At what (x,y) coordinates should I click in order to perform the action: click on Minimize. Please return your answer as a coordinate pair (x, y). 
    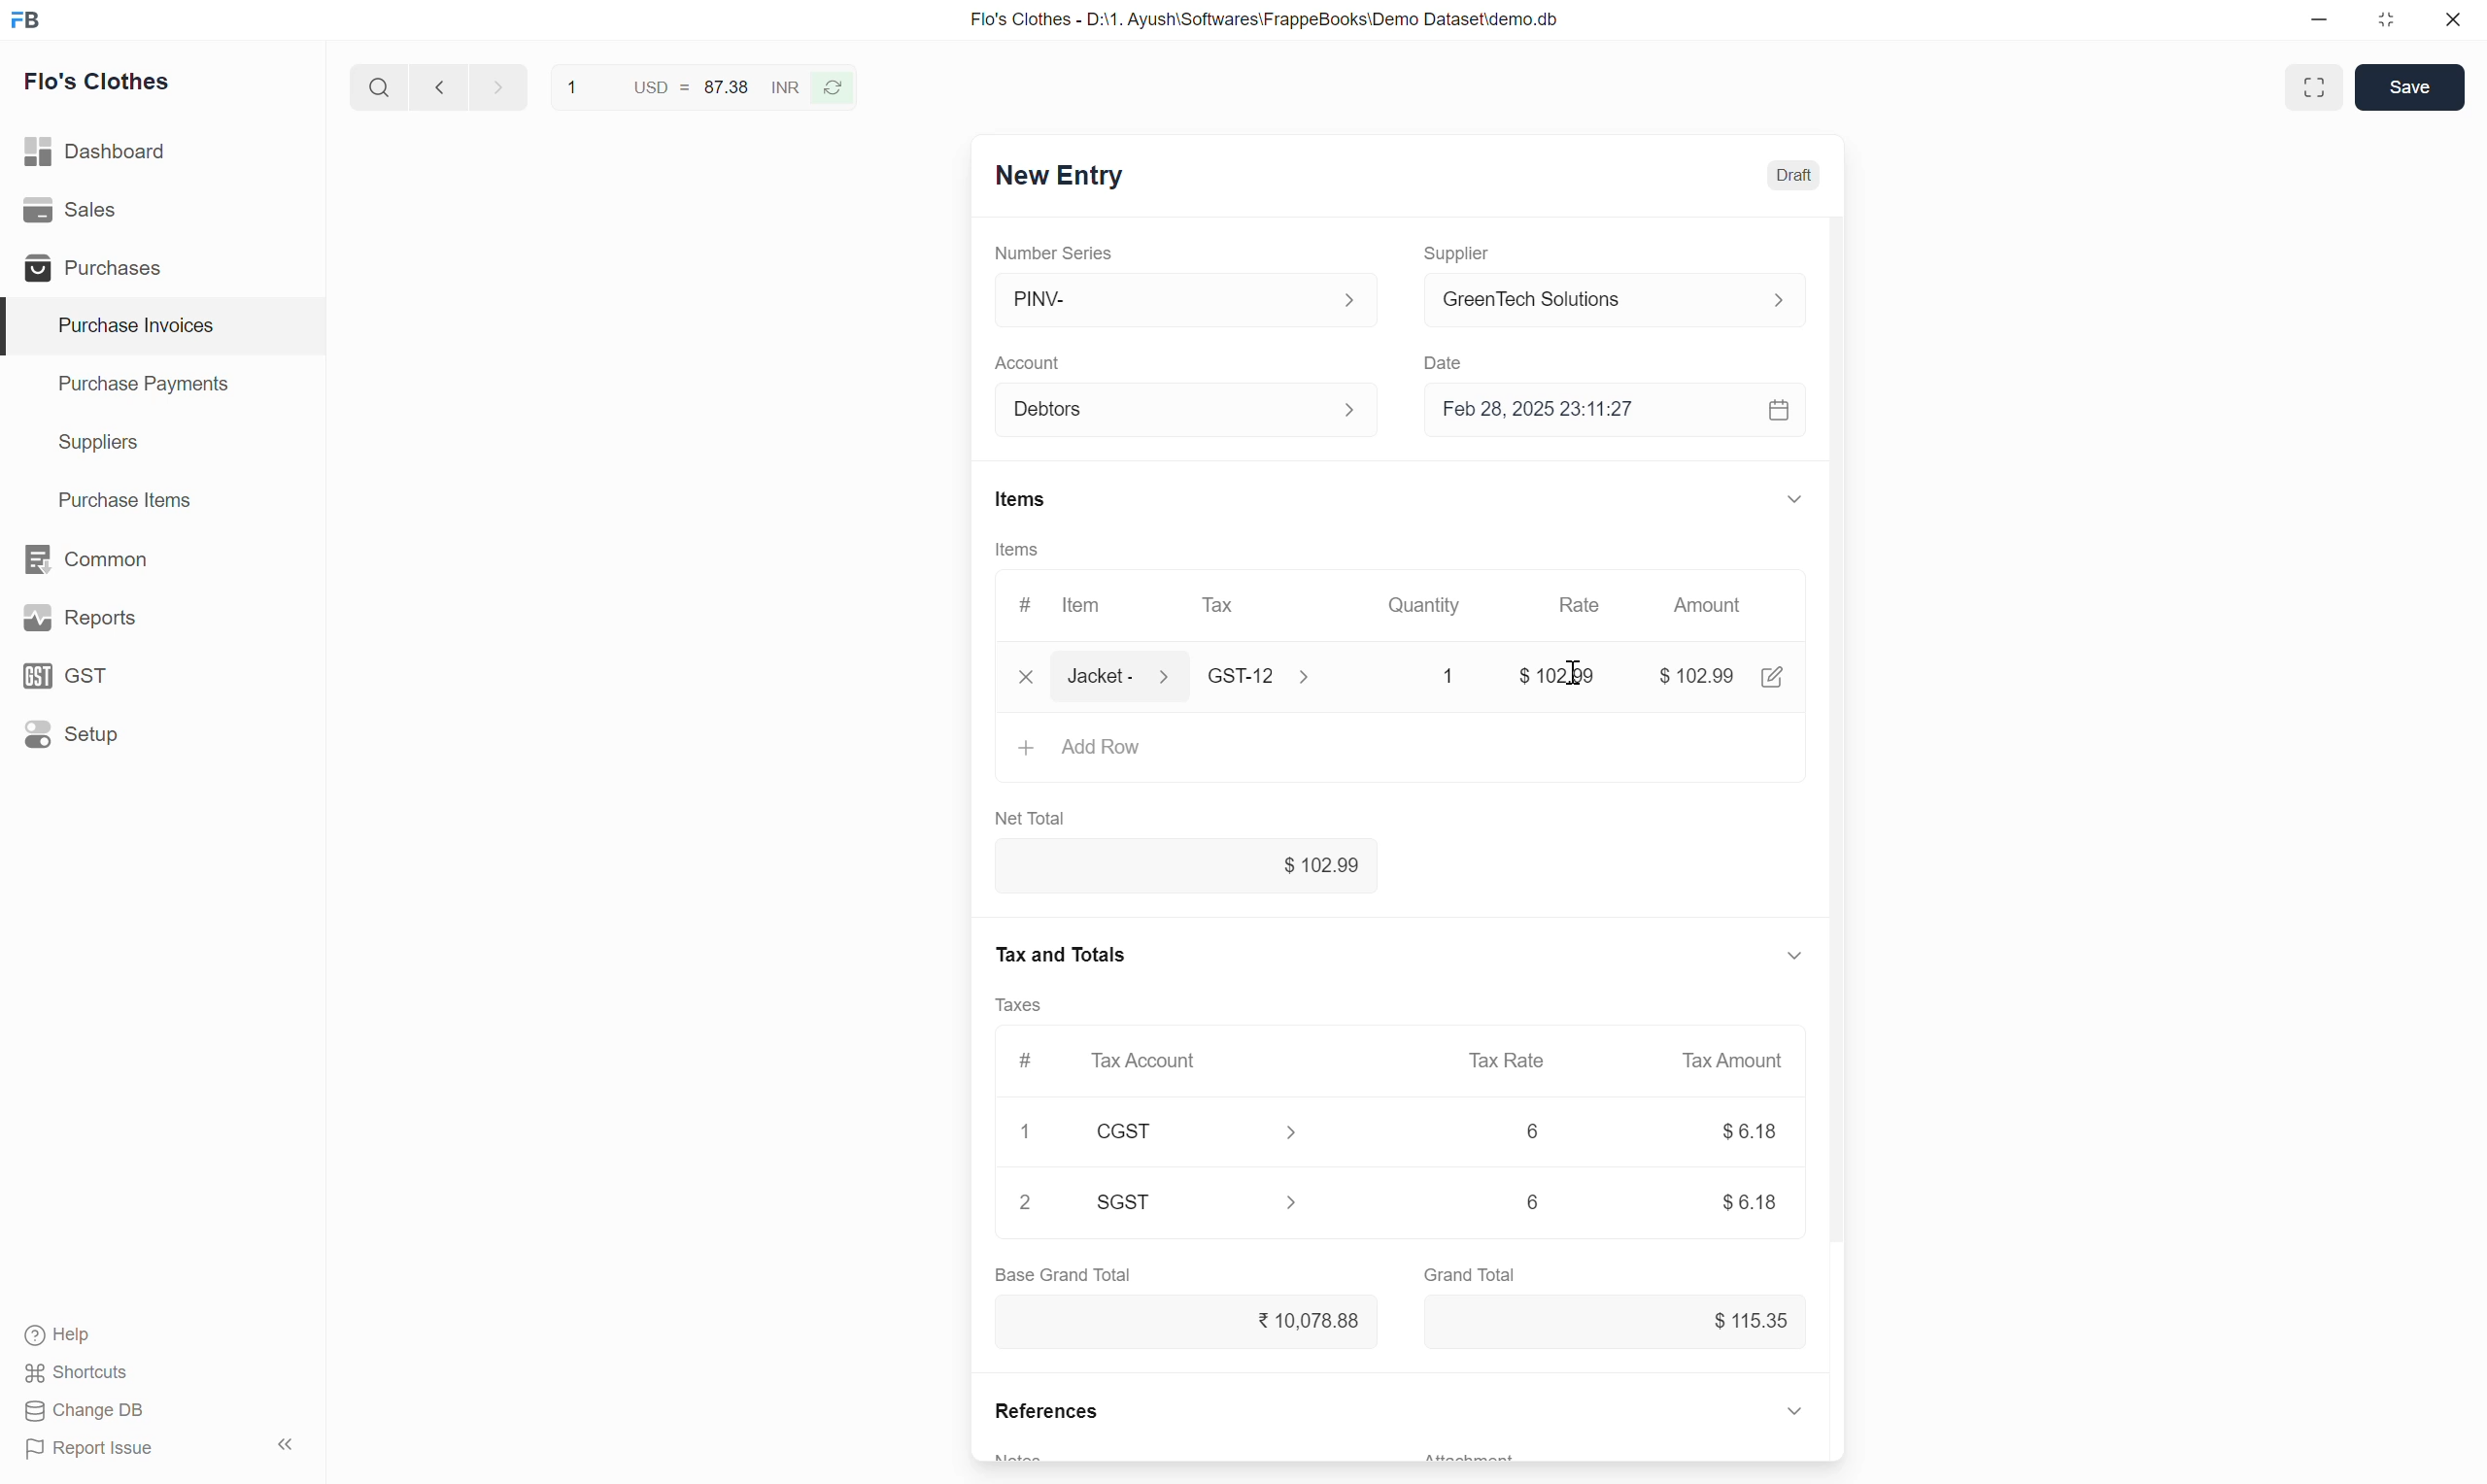
    Looking at the image, I should click on (2319, 20).